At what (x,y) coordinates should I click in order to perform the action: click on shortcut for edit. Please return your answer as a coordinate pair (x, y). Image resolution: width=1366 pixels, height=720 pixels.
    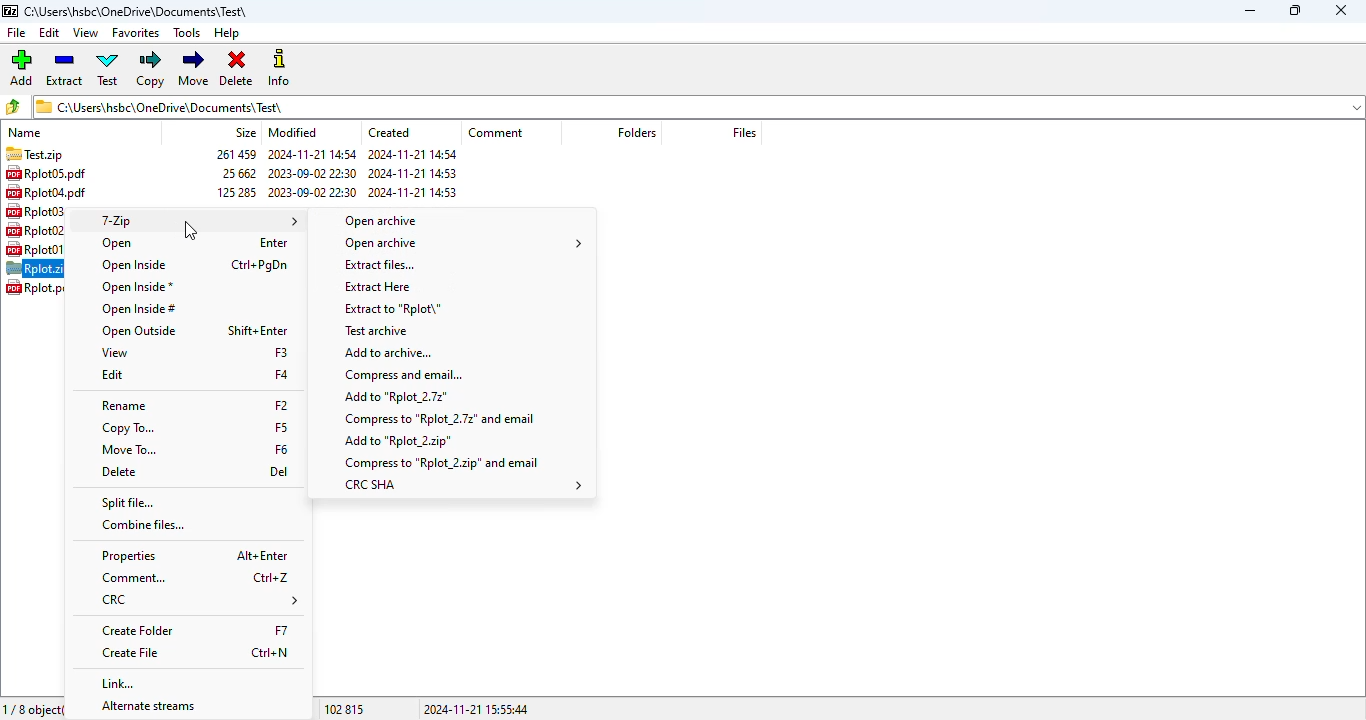
    Looking at the image, I should click on (282, 375).